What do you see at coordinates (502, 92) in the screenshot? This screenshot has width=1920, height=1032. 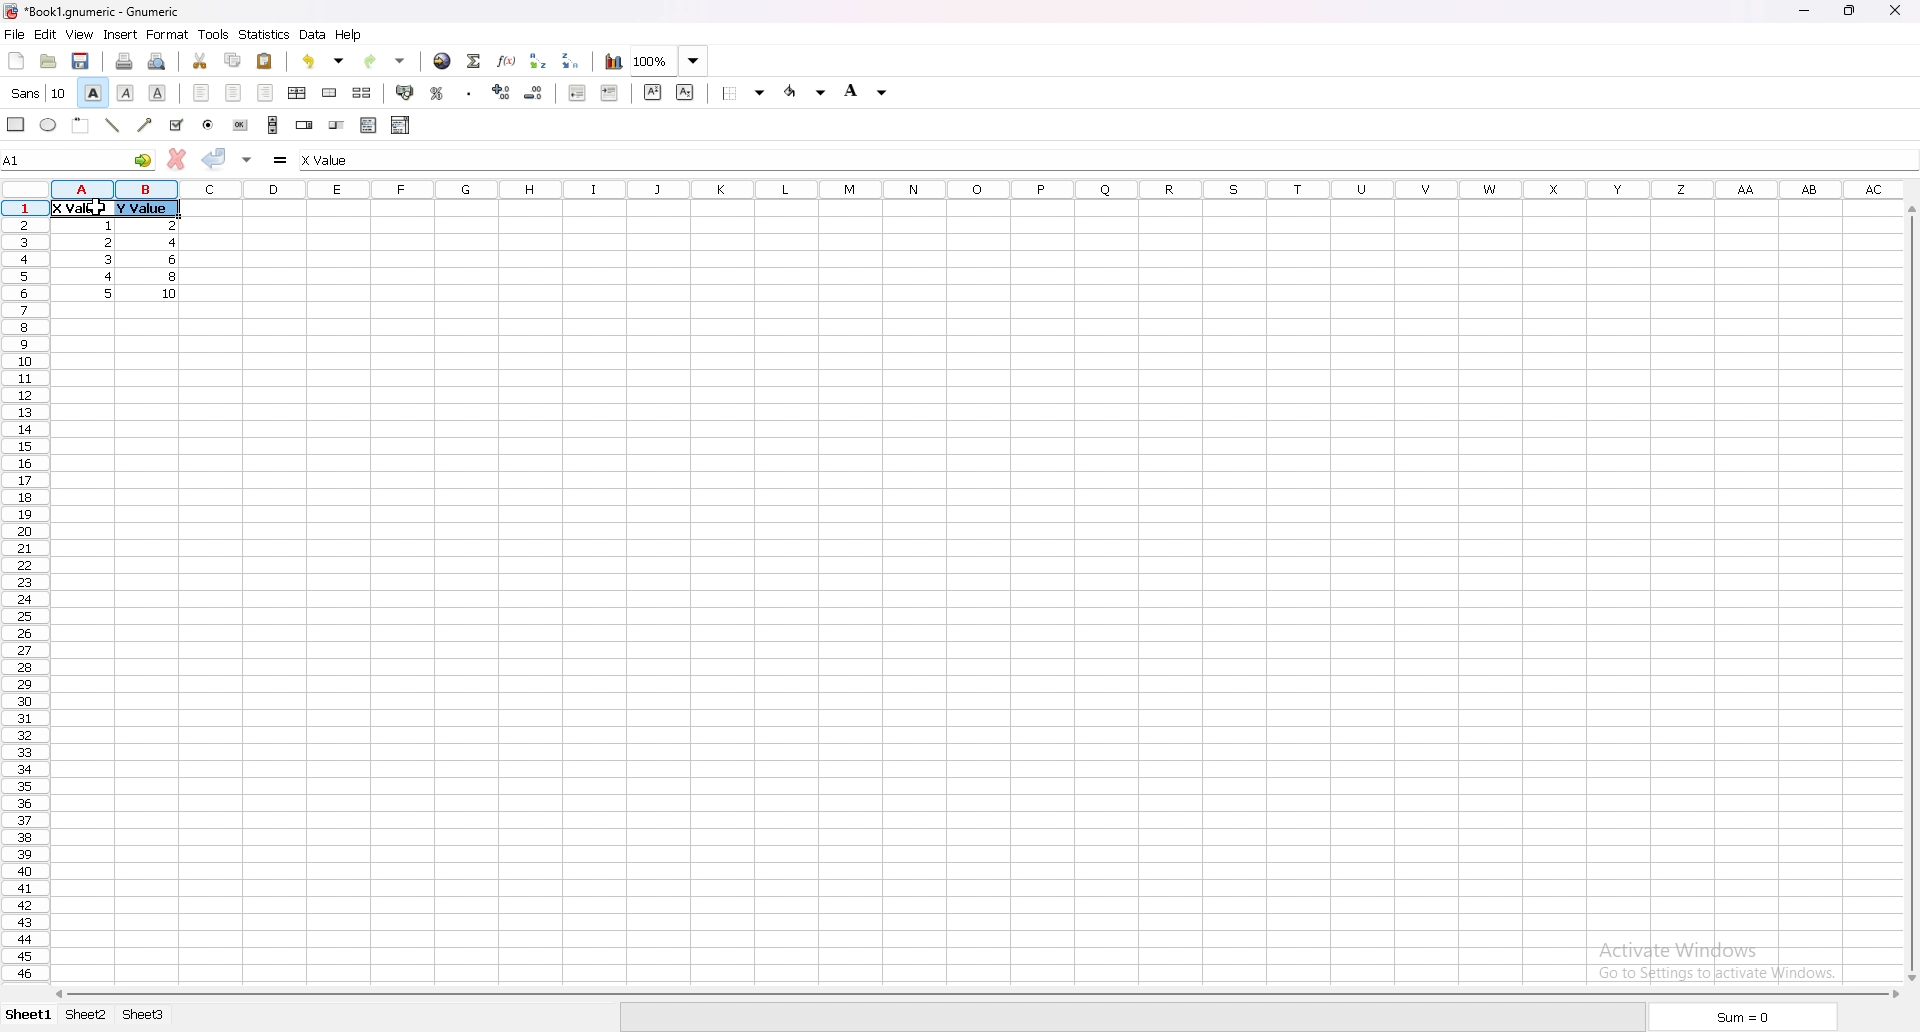 I see `increase decimals` at bounding box center [502, 92].